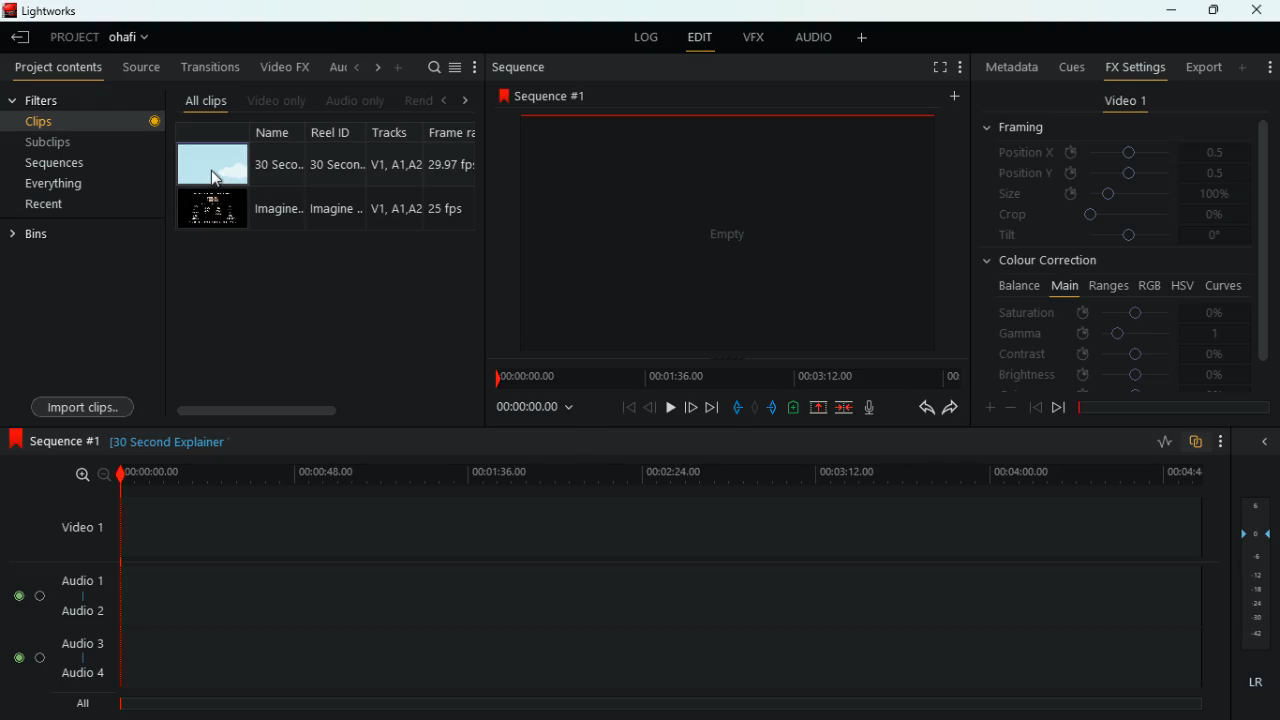  Describe the element at coordinates (215, 209) in the screenshot. I see `video` at that location.